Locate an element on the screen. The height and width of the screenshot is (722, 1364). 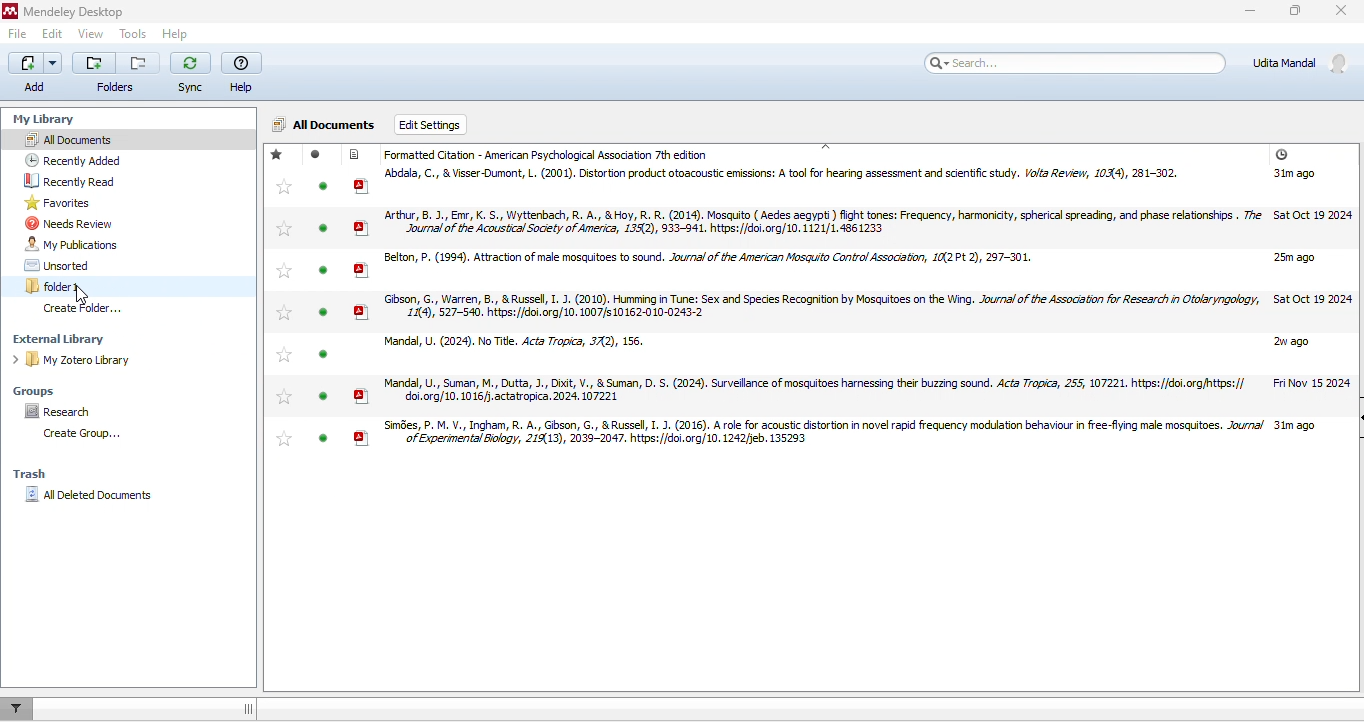
research articles is located at coordinates (851, 354).